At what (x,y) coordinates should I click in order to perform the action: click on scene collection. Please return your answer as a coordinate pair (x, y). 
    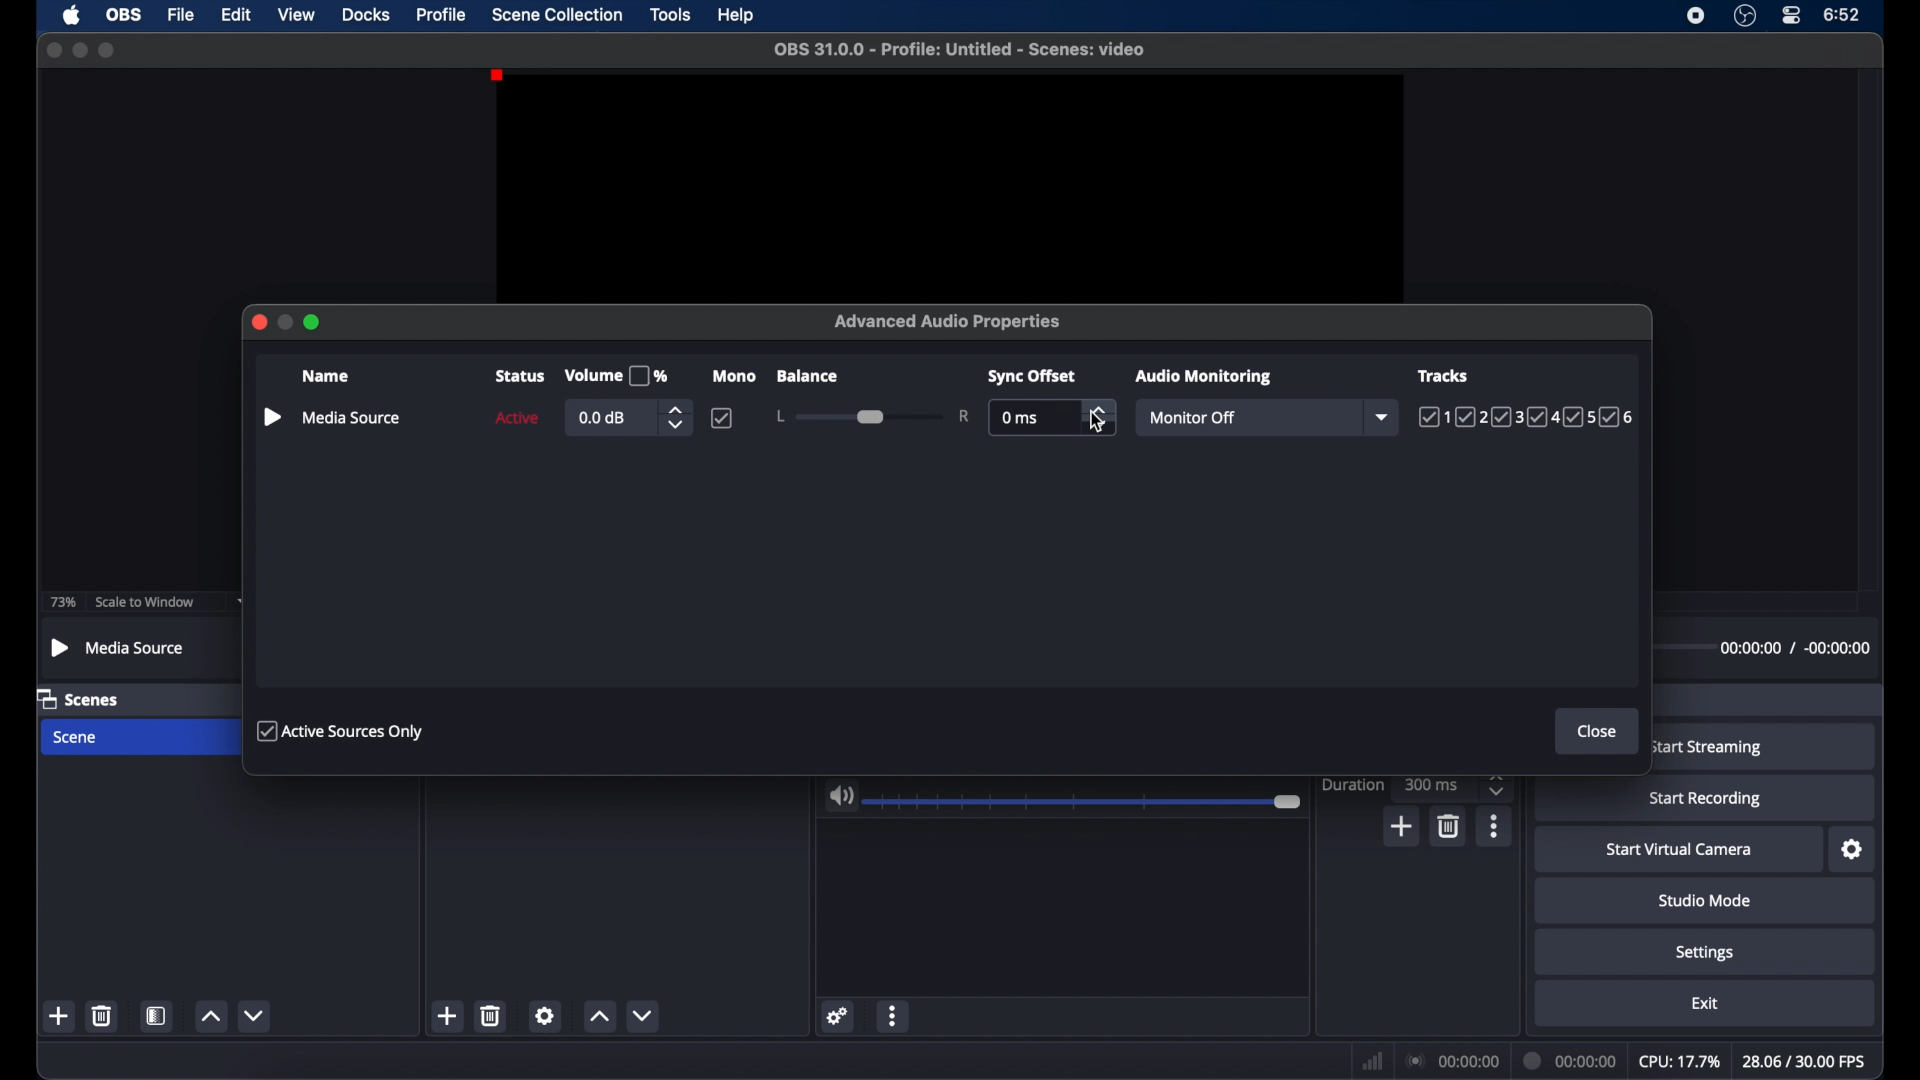
    Looking at the image, I should click on (557, 13).